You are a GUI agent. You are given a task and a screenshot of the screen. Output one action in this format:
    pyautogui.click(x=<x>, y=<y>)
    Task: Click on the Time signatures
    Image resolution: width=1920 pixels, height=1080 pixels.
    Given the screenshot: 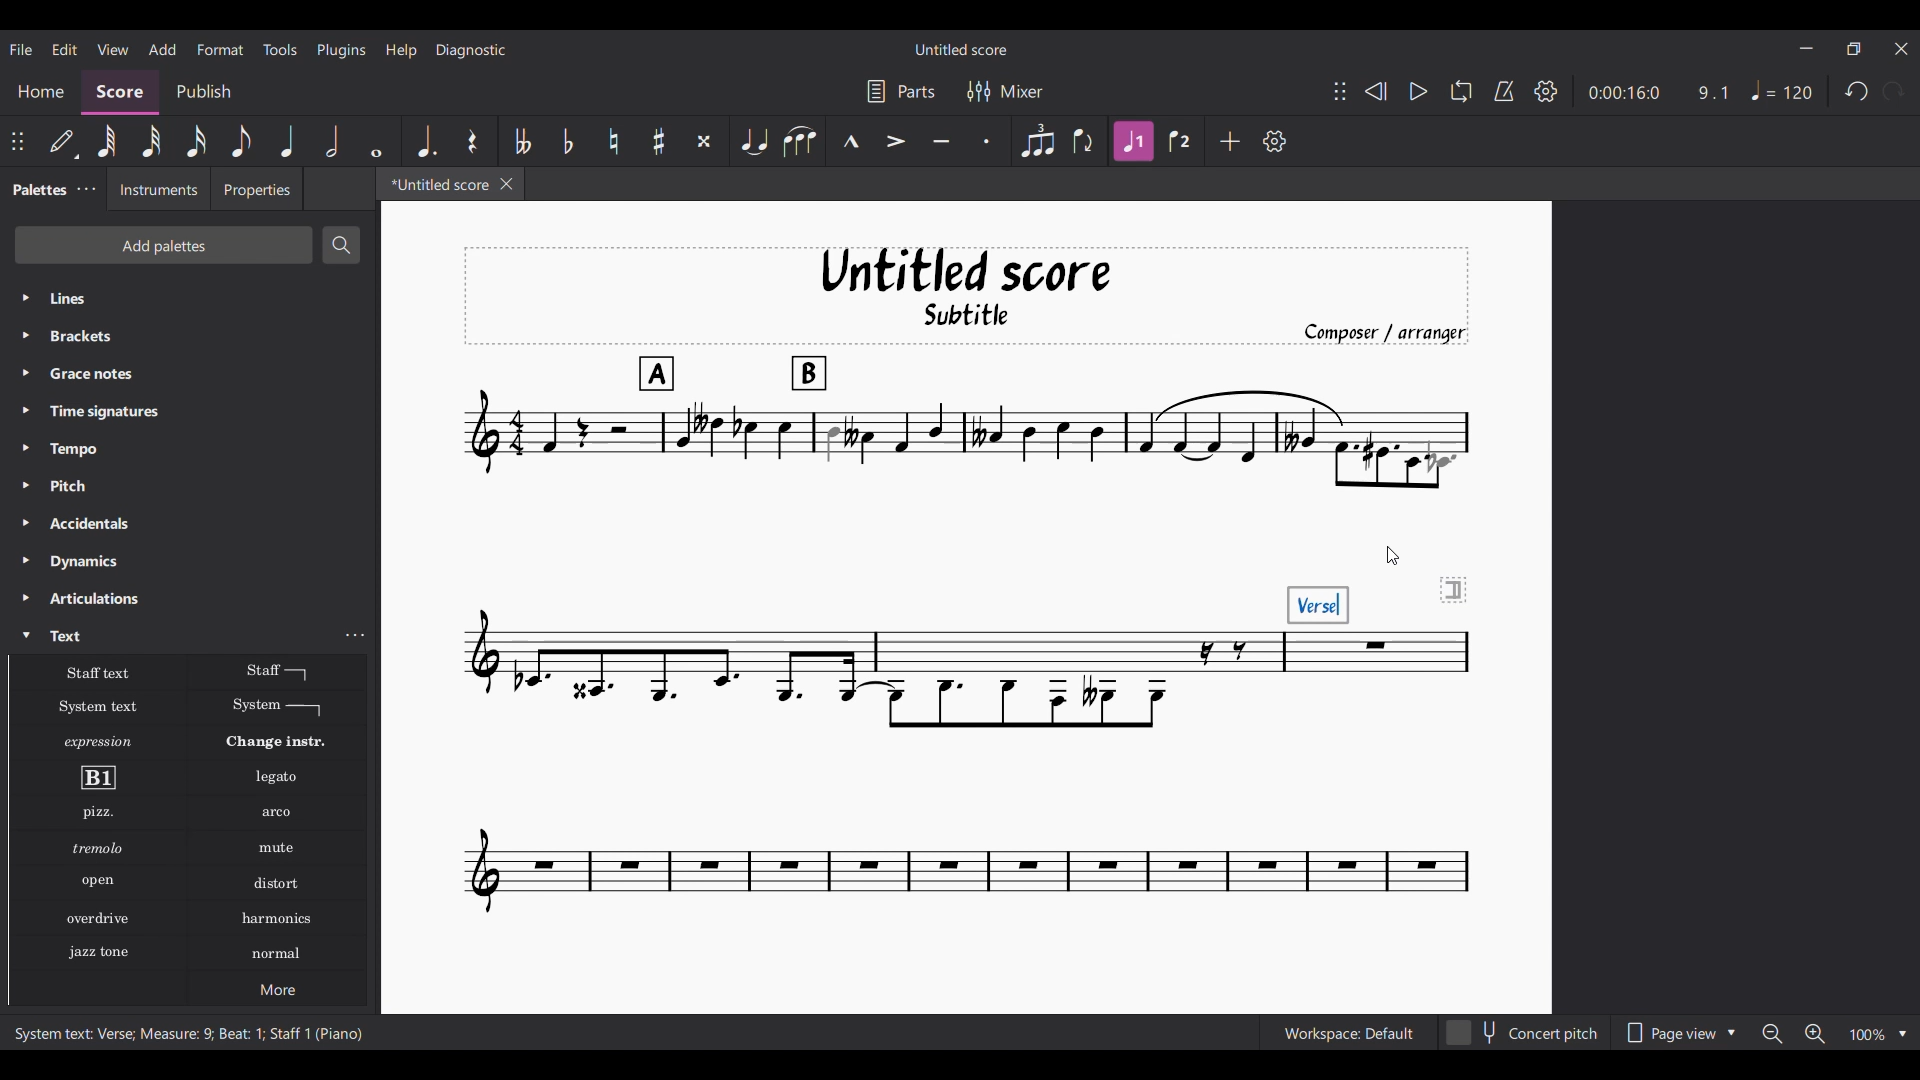 What is the action you would take?
    pyautogui.click(x=191, y=411)
    